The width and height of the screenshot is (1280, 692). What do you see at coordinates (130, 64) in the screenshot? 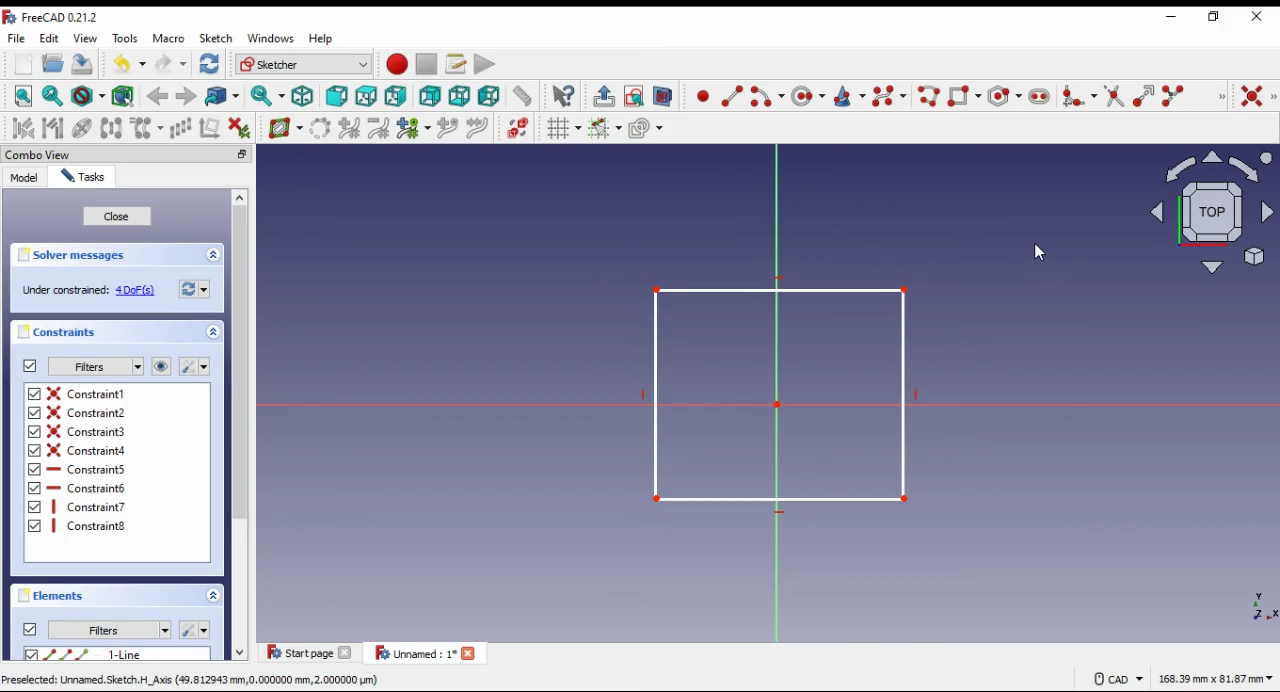
I see `undo` at bounding box center [130, 64].